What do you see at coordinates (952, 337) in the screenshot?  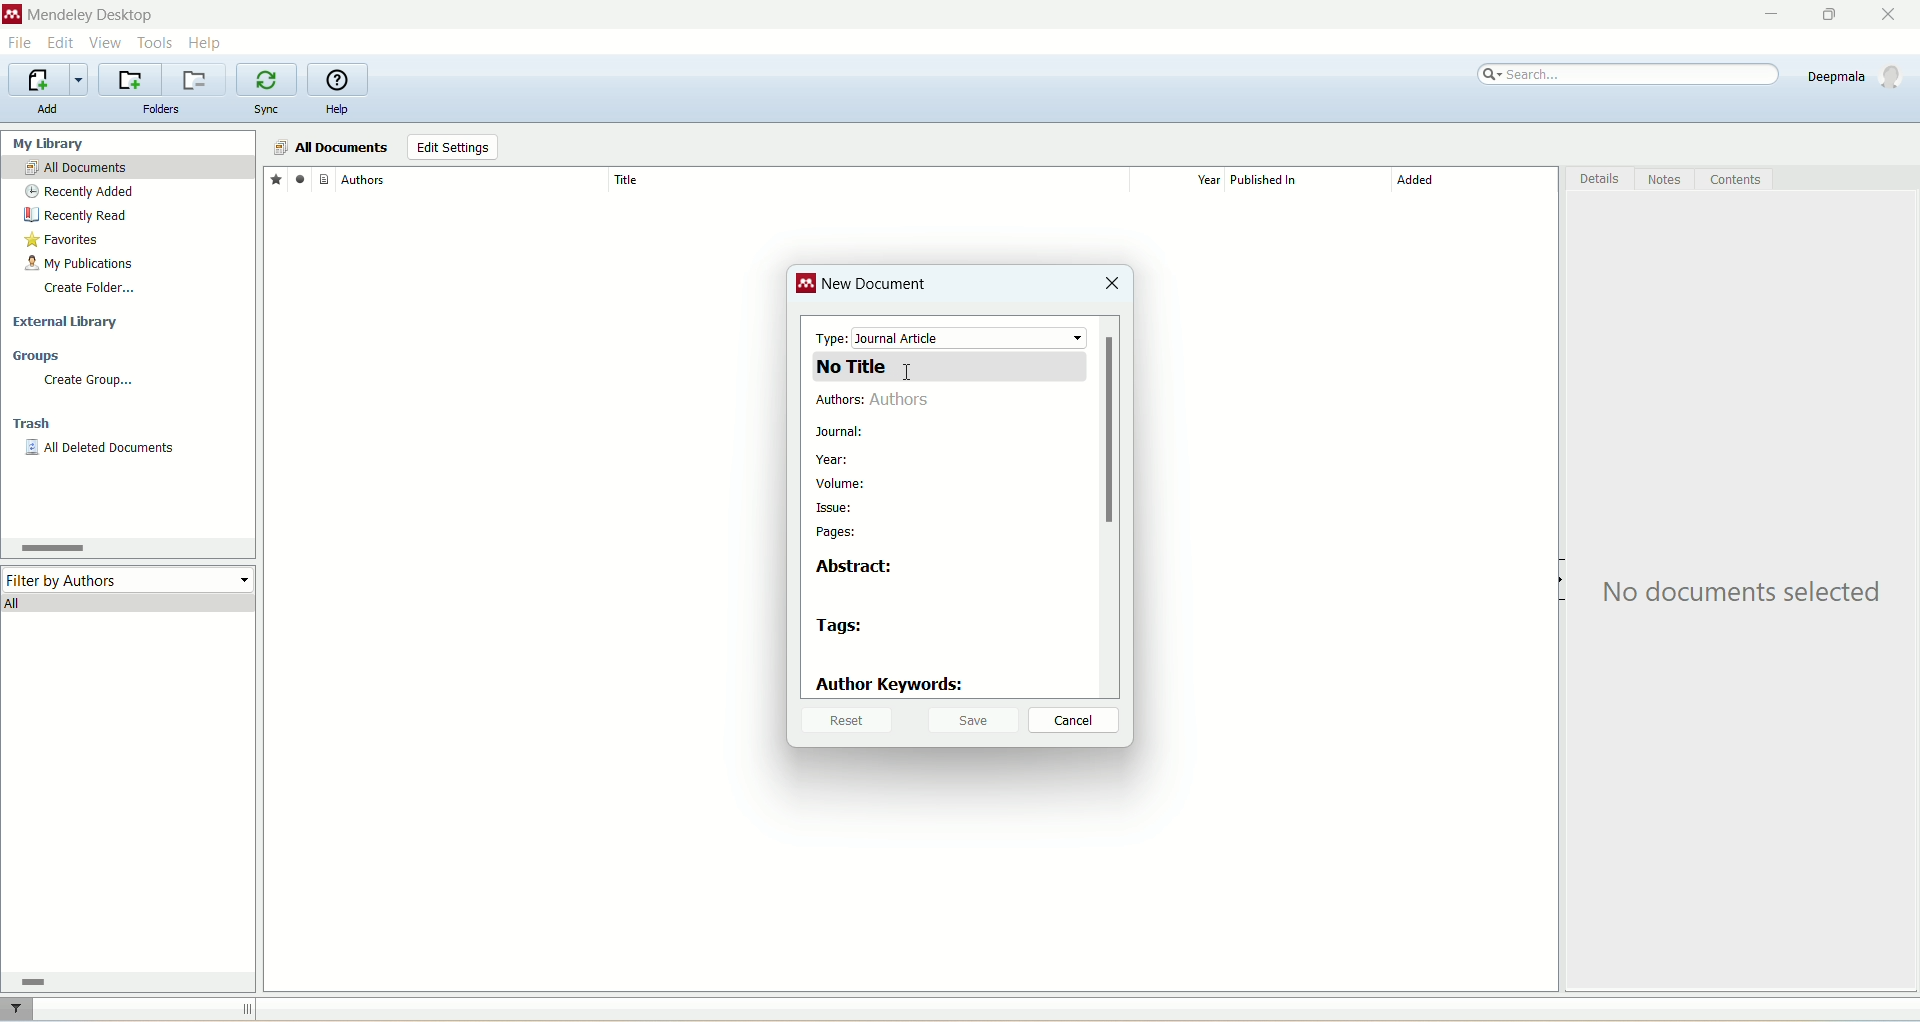 I see `type` at bounding box center [952, 337].